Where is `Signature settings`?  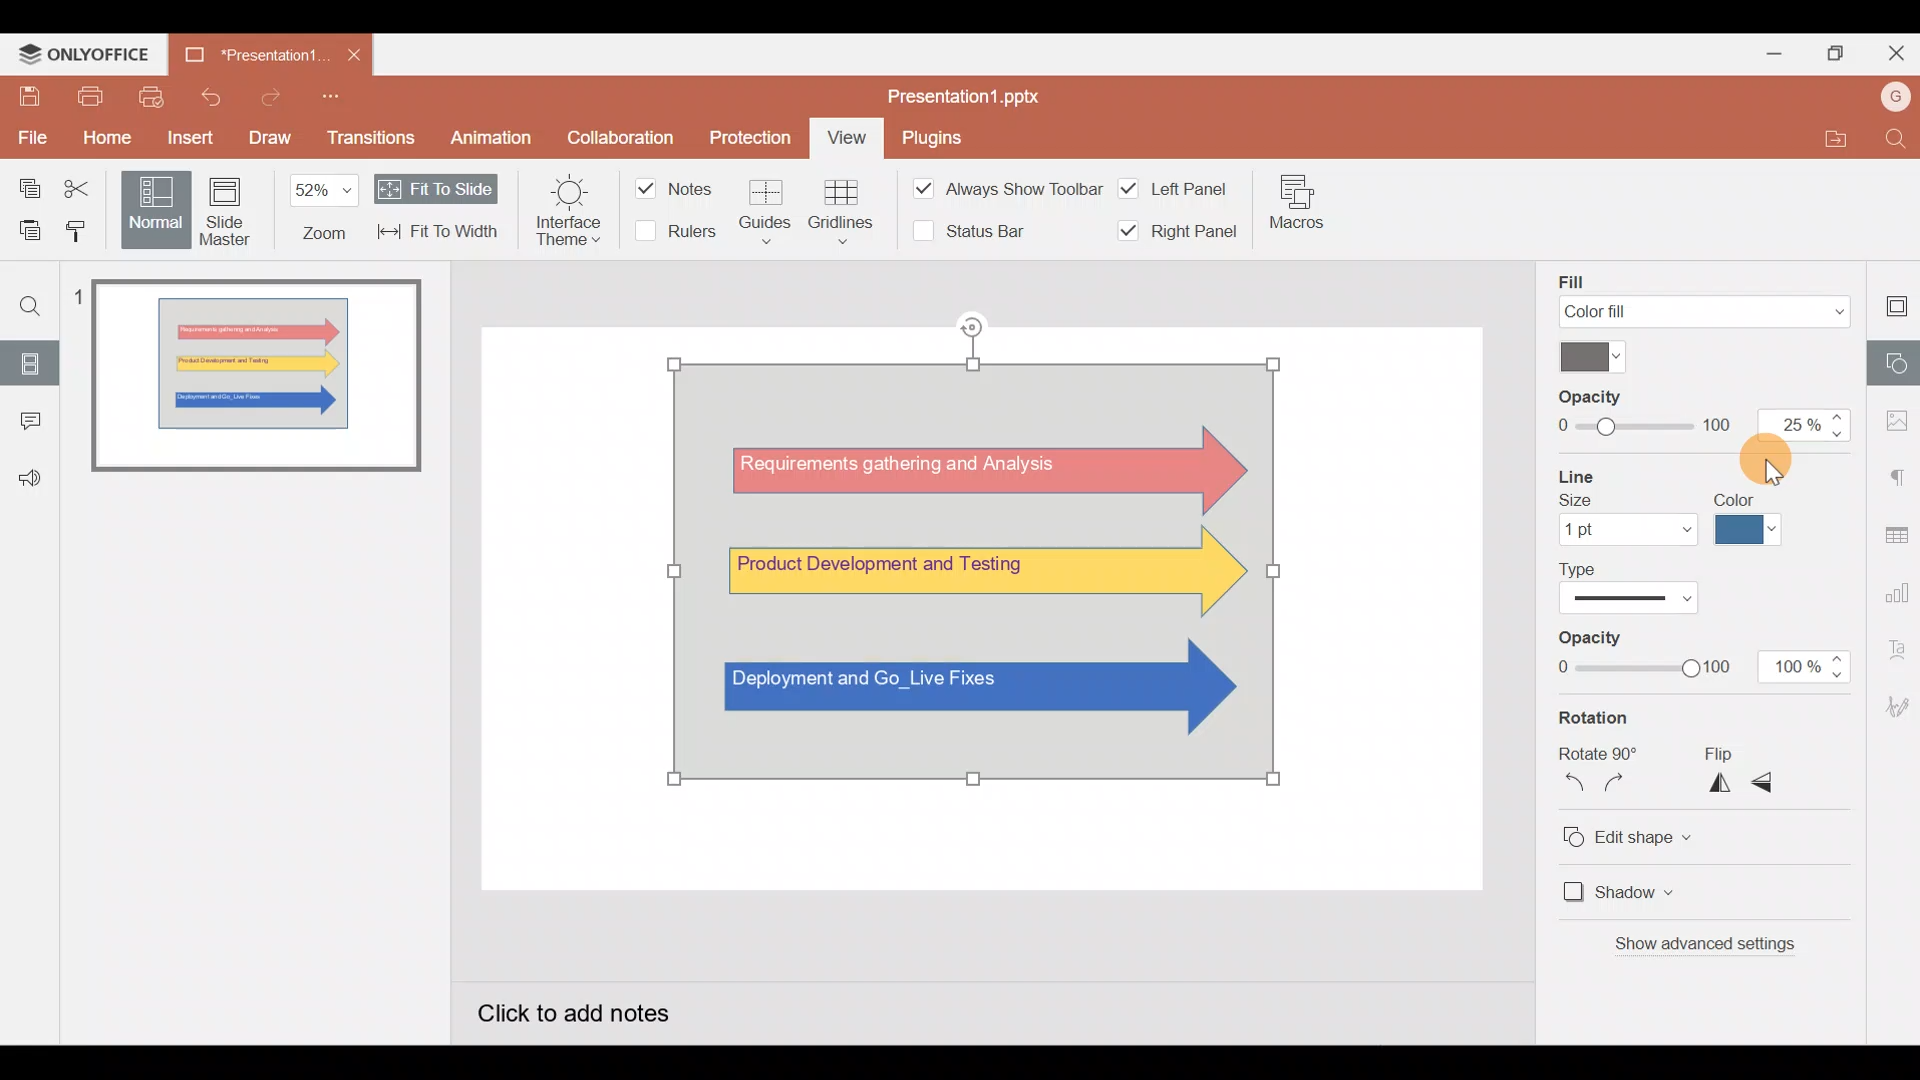 Signature settings is located at coordinates (1895, 706).